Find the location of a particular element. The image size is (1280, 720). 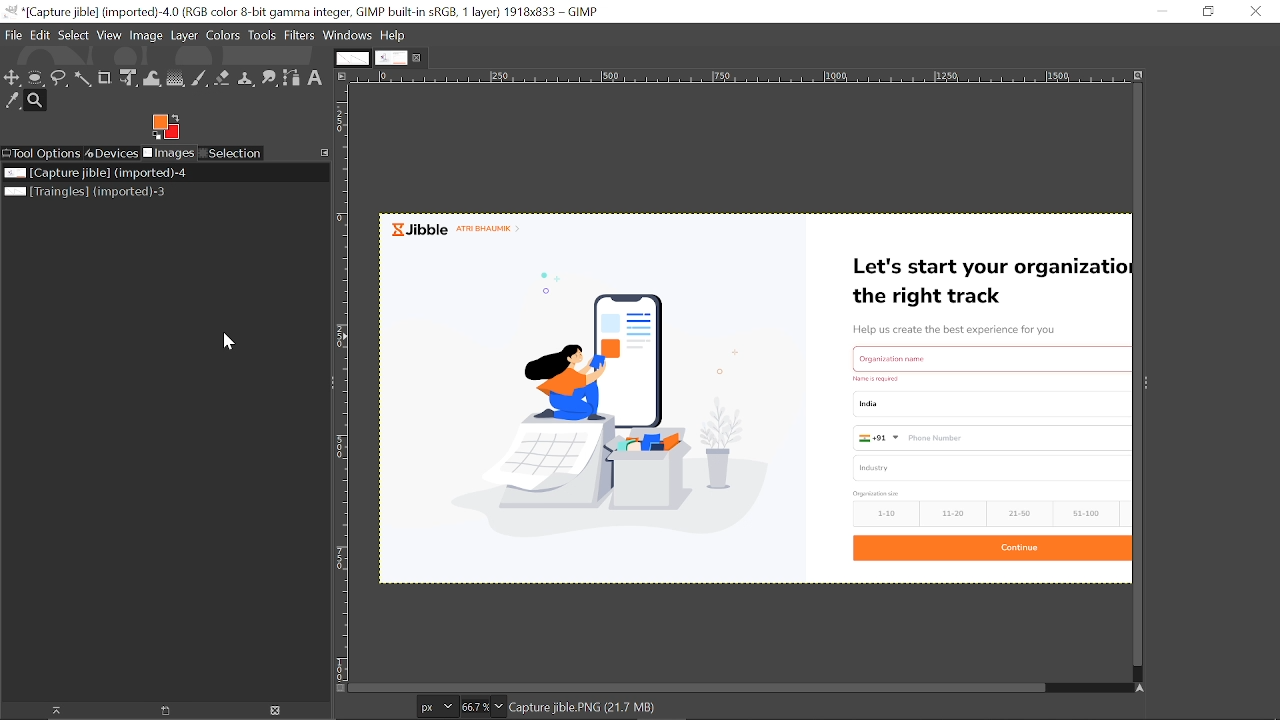

Close is located at coordinates (1255, 13).